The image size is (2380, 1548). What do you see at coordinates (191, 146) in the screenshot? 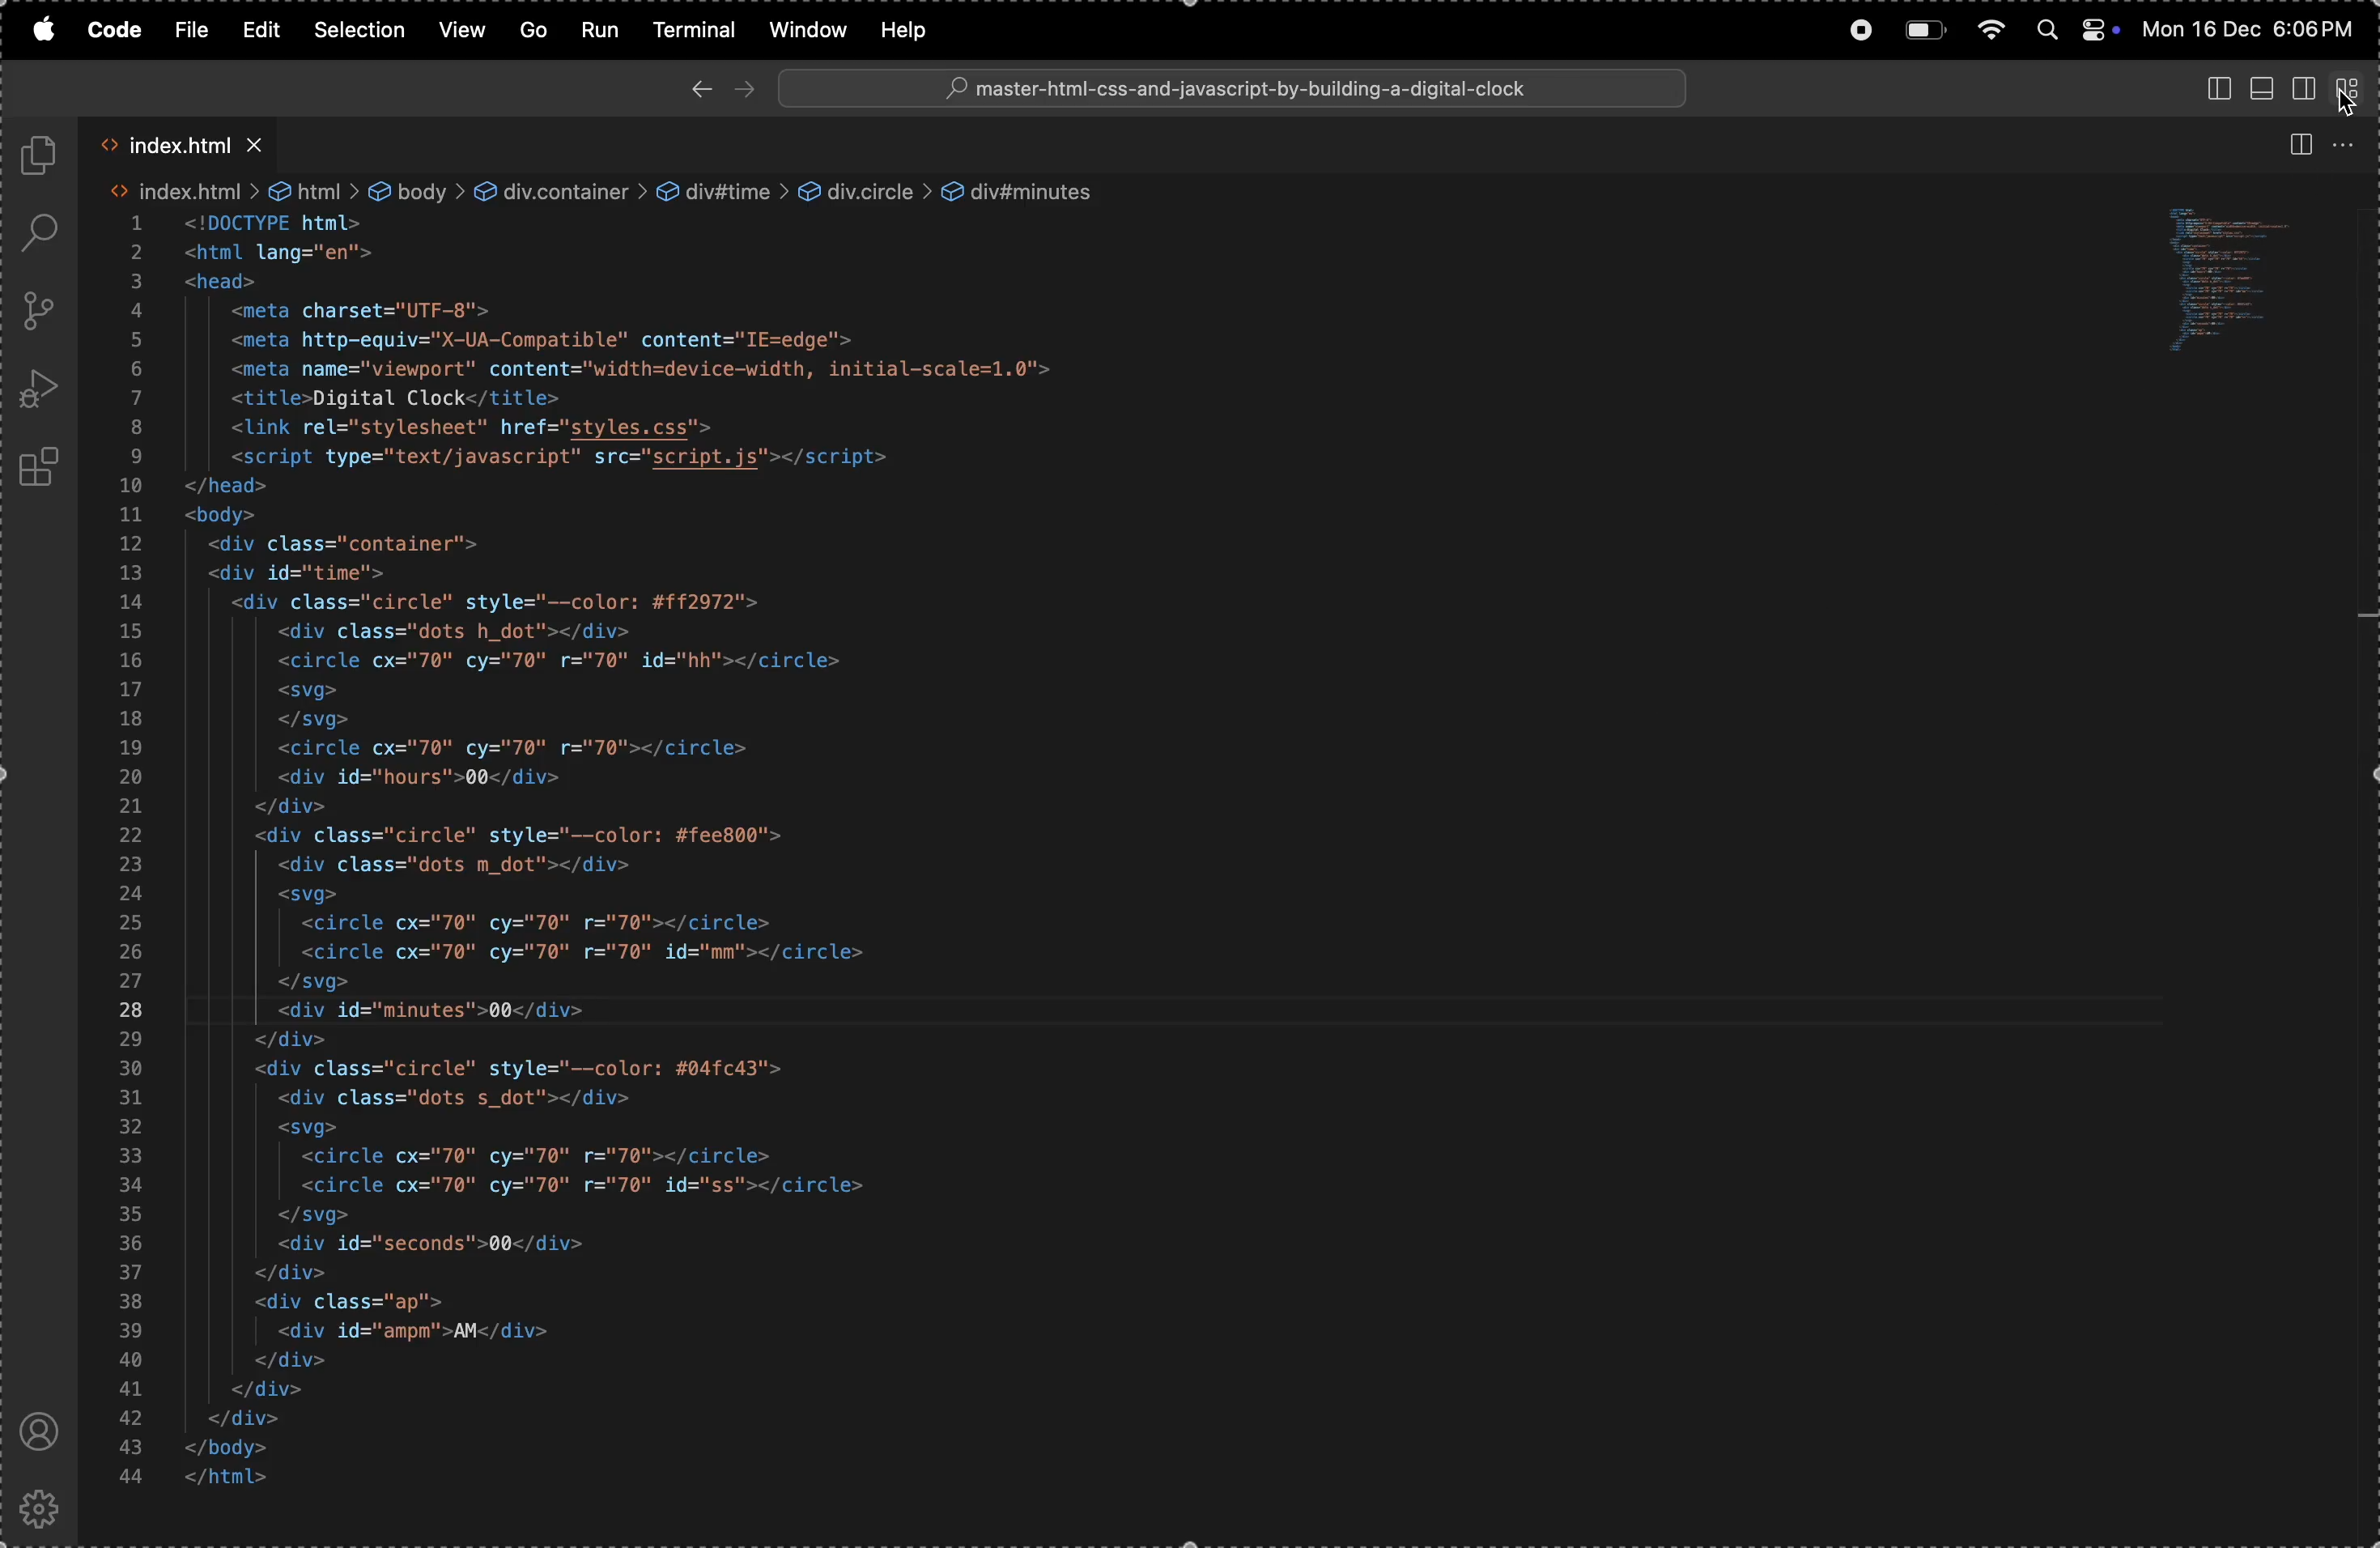
I see `index.html tab` at bounding box center [191, 146].